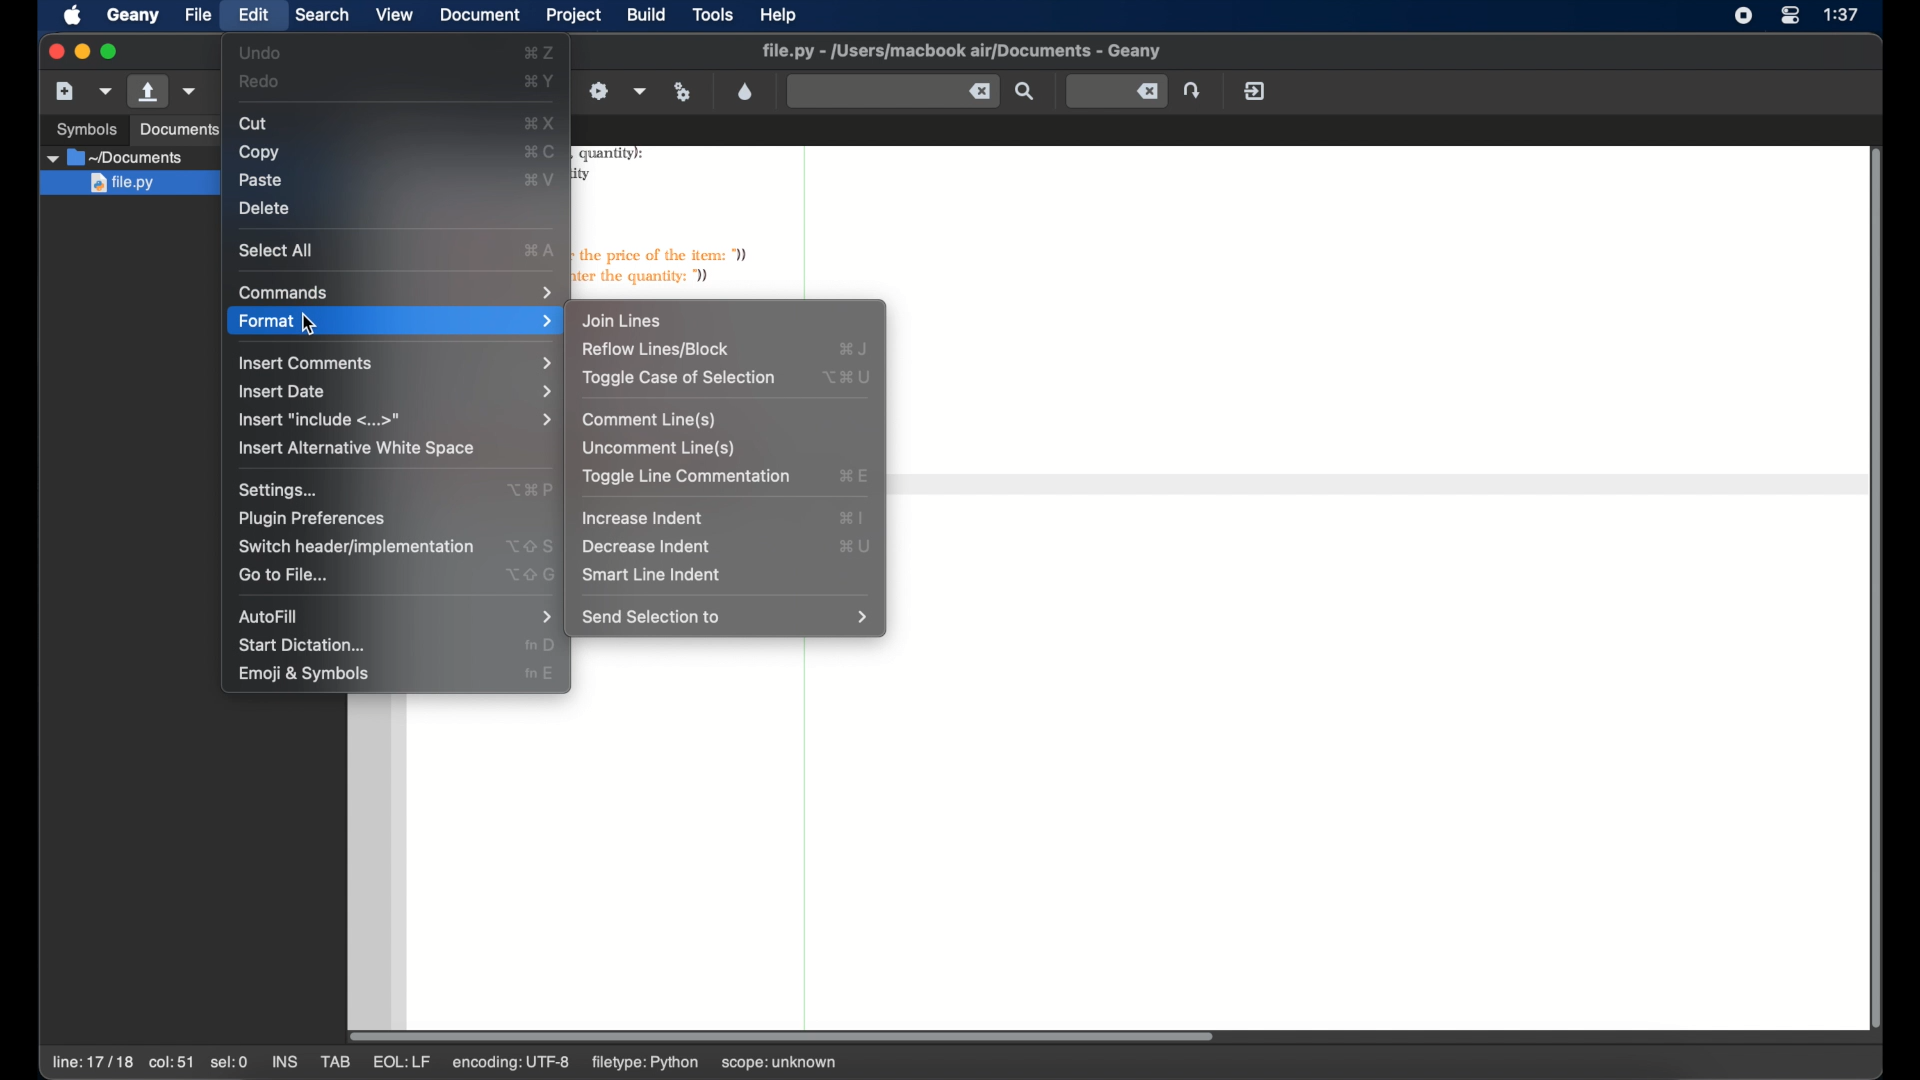  What do you see at coordinates (317, 519) in the screenshot?
I see `plugin preferences` at bounding box center [317, 519].